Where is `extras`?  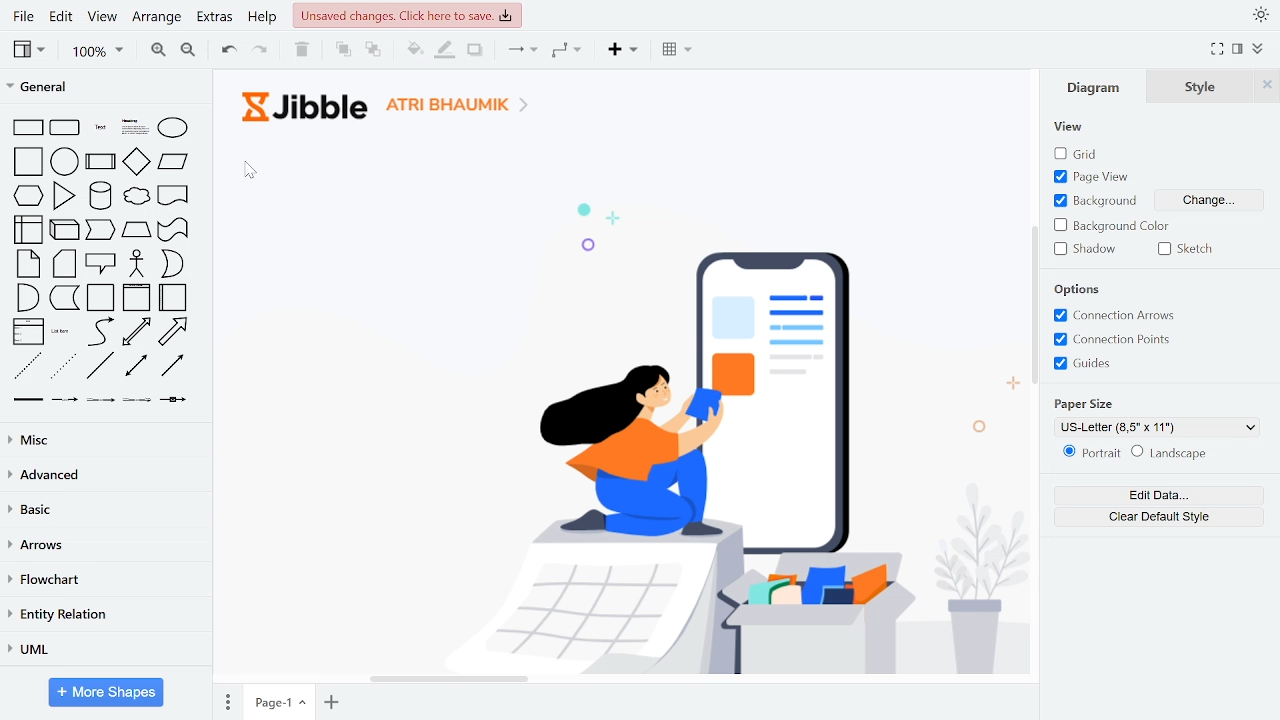
extras is located at coordinates (216, 17).